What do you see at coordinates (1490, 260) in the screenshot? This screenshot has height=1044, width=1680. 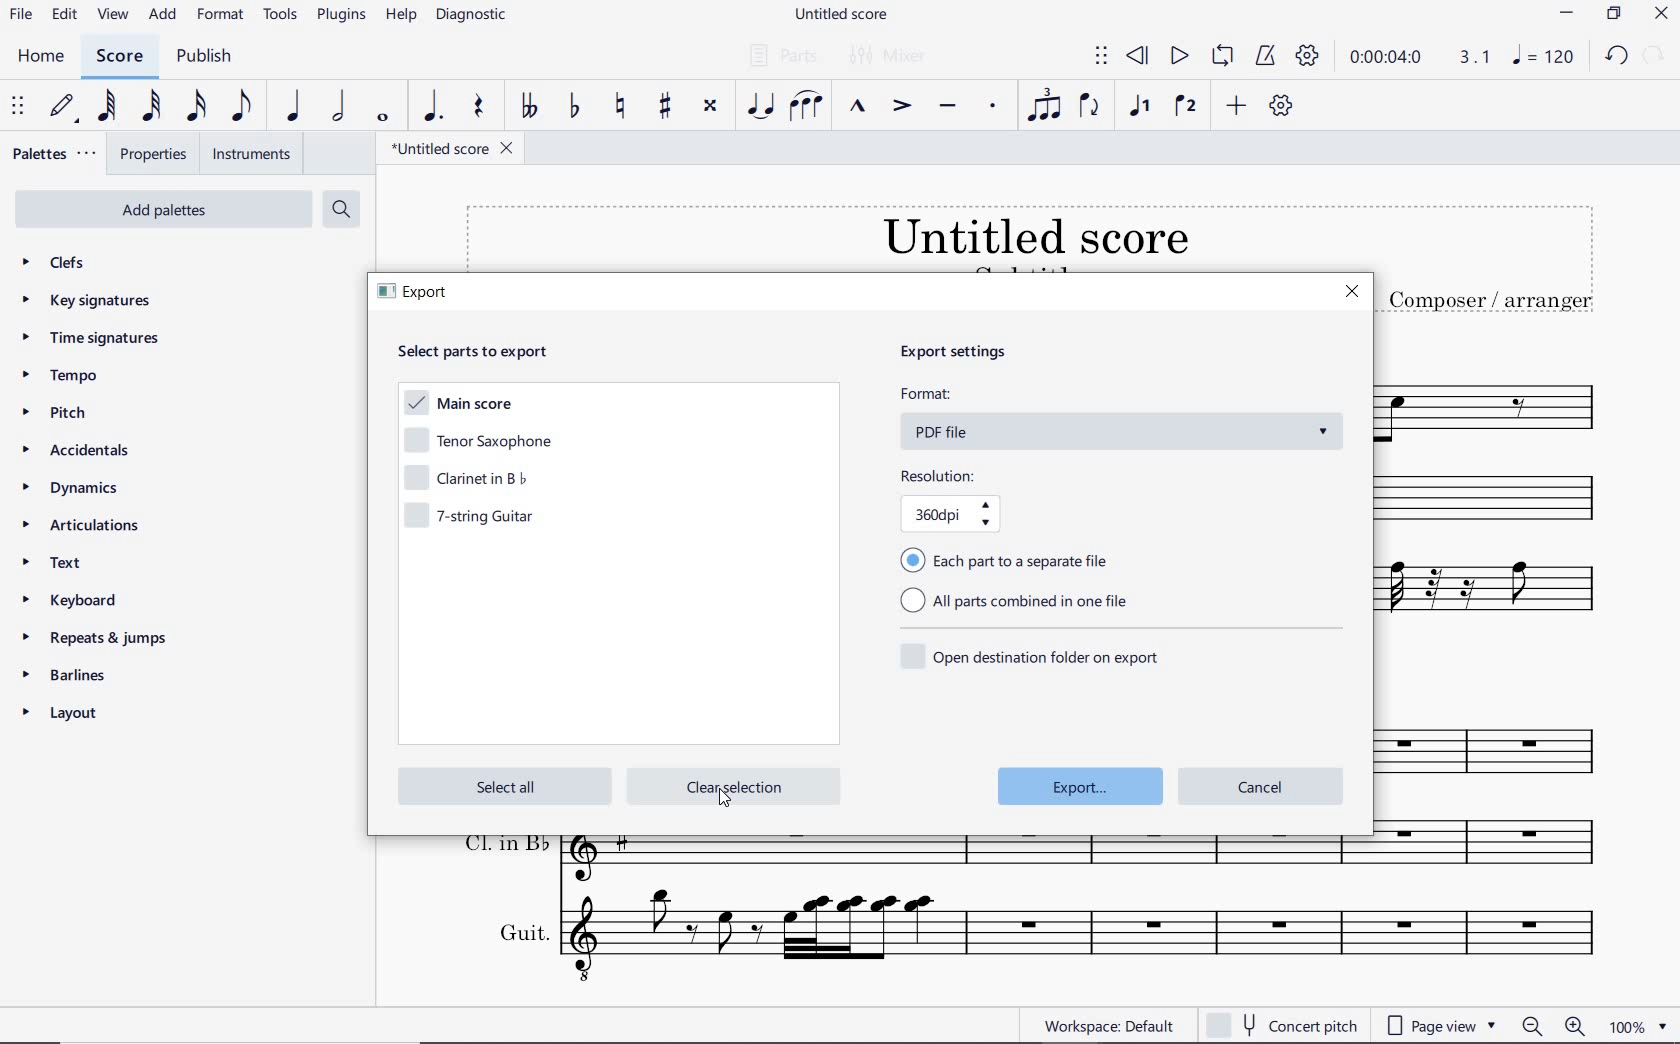 I see `TITLE` at bounding box center [1490, 260].